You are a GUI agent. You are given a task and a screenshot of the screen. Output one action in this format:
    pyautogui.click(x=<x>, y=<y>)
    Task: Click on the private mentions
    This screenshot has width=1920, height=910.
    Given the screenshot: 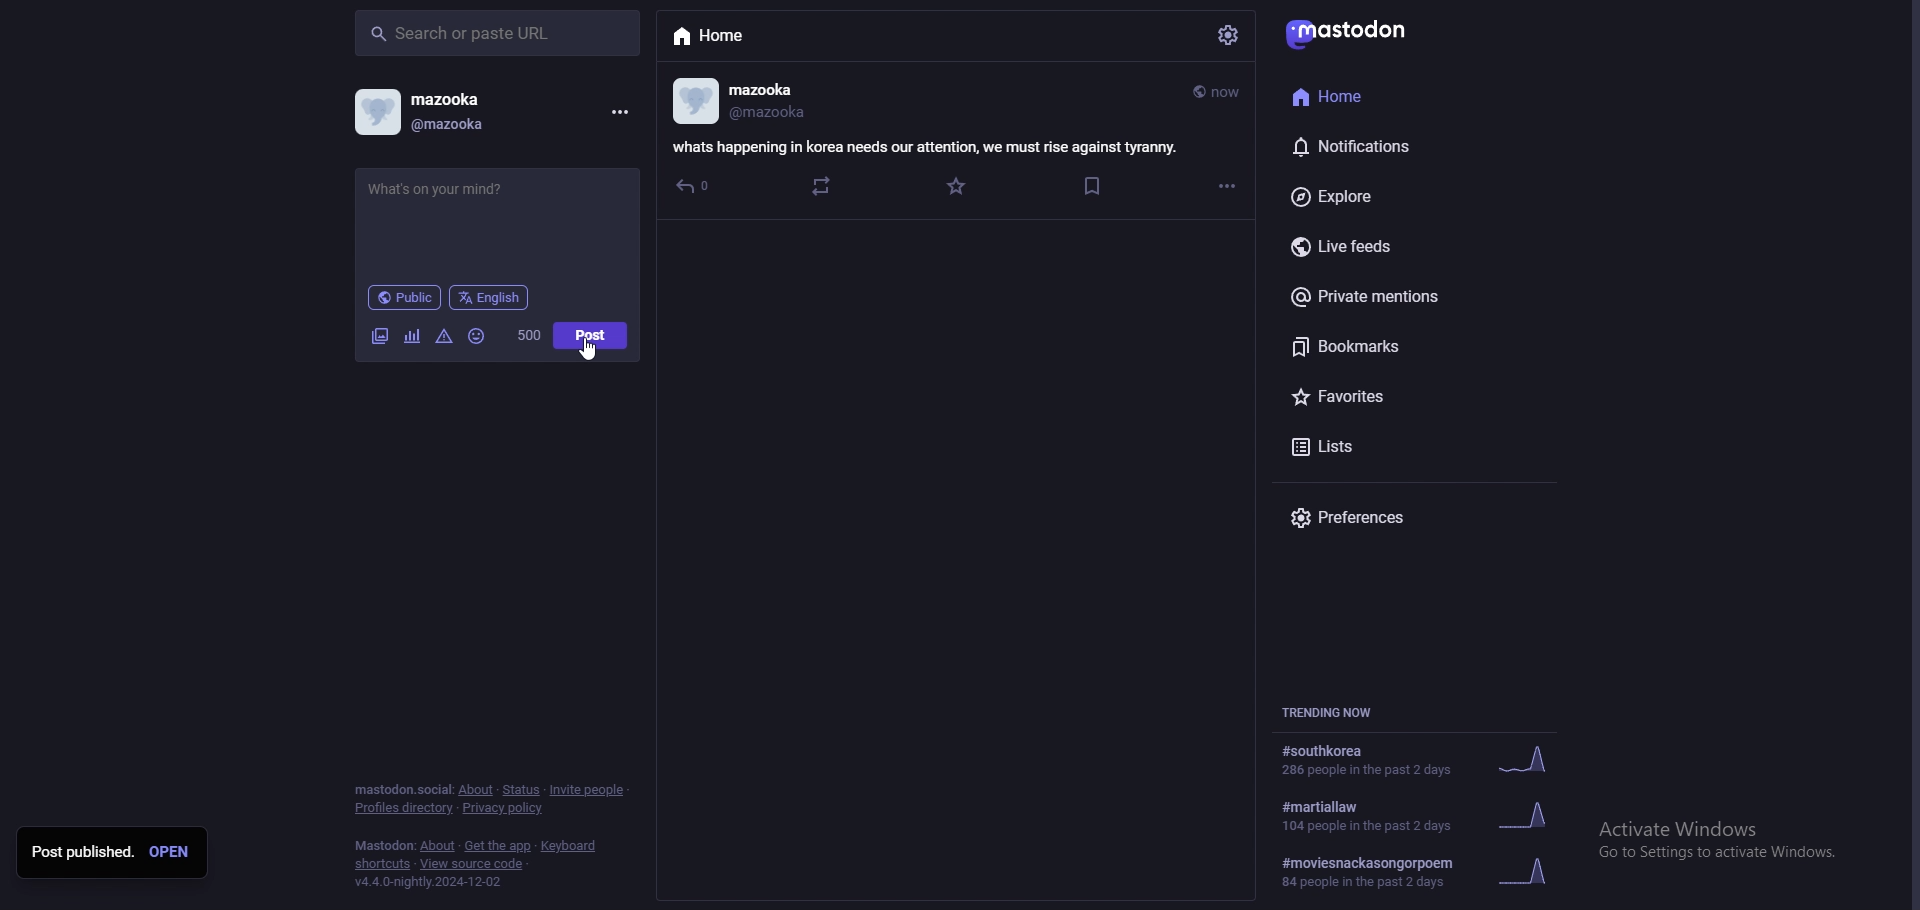 What is the action you would take?
    pyautogui.click(x=1404, y=300)
    